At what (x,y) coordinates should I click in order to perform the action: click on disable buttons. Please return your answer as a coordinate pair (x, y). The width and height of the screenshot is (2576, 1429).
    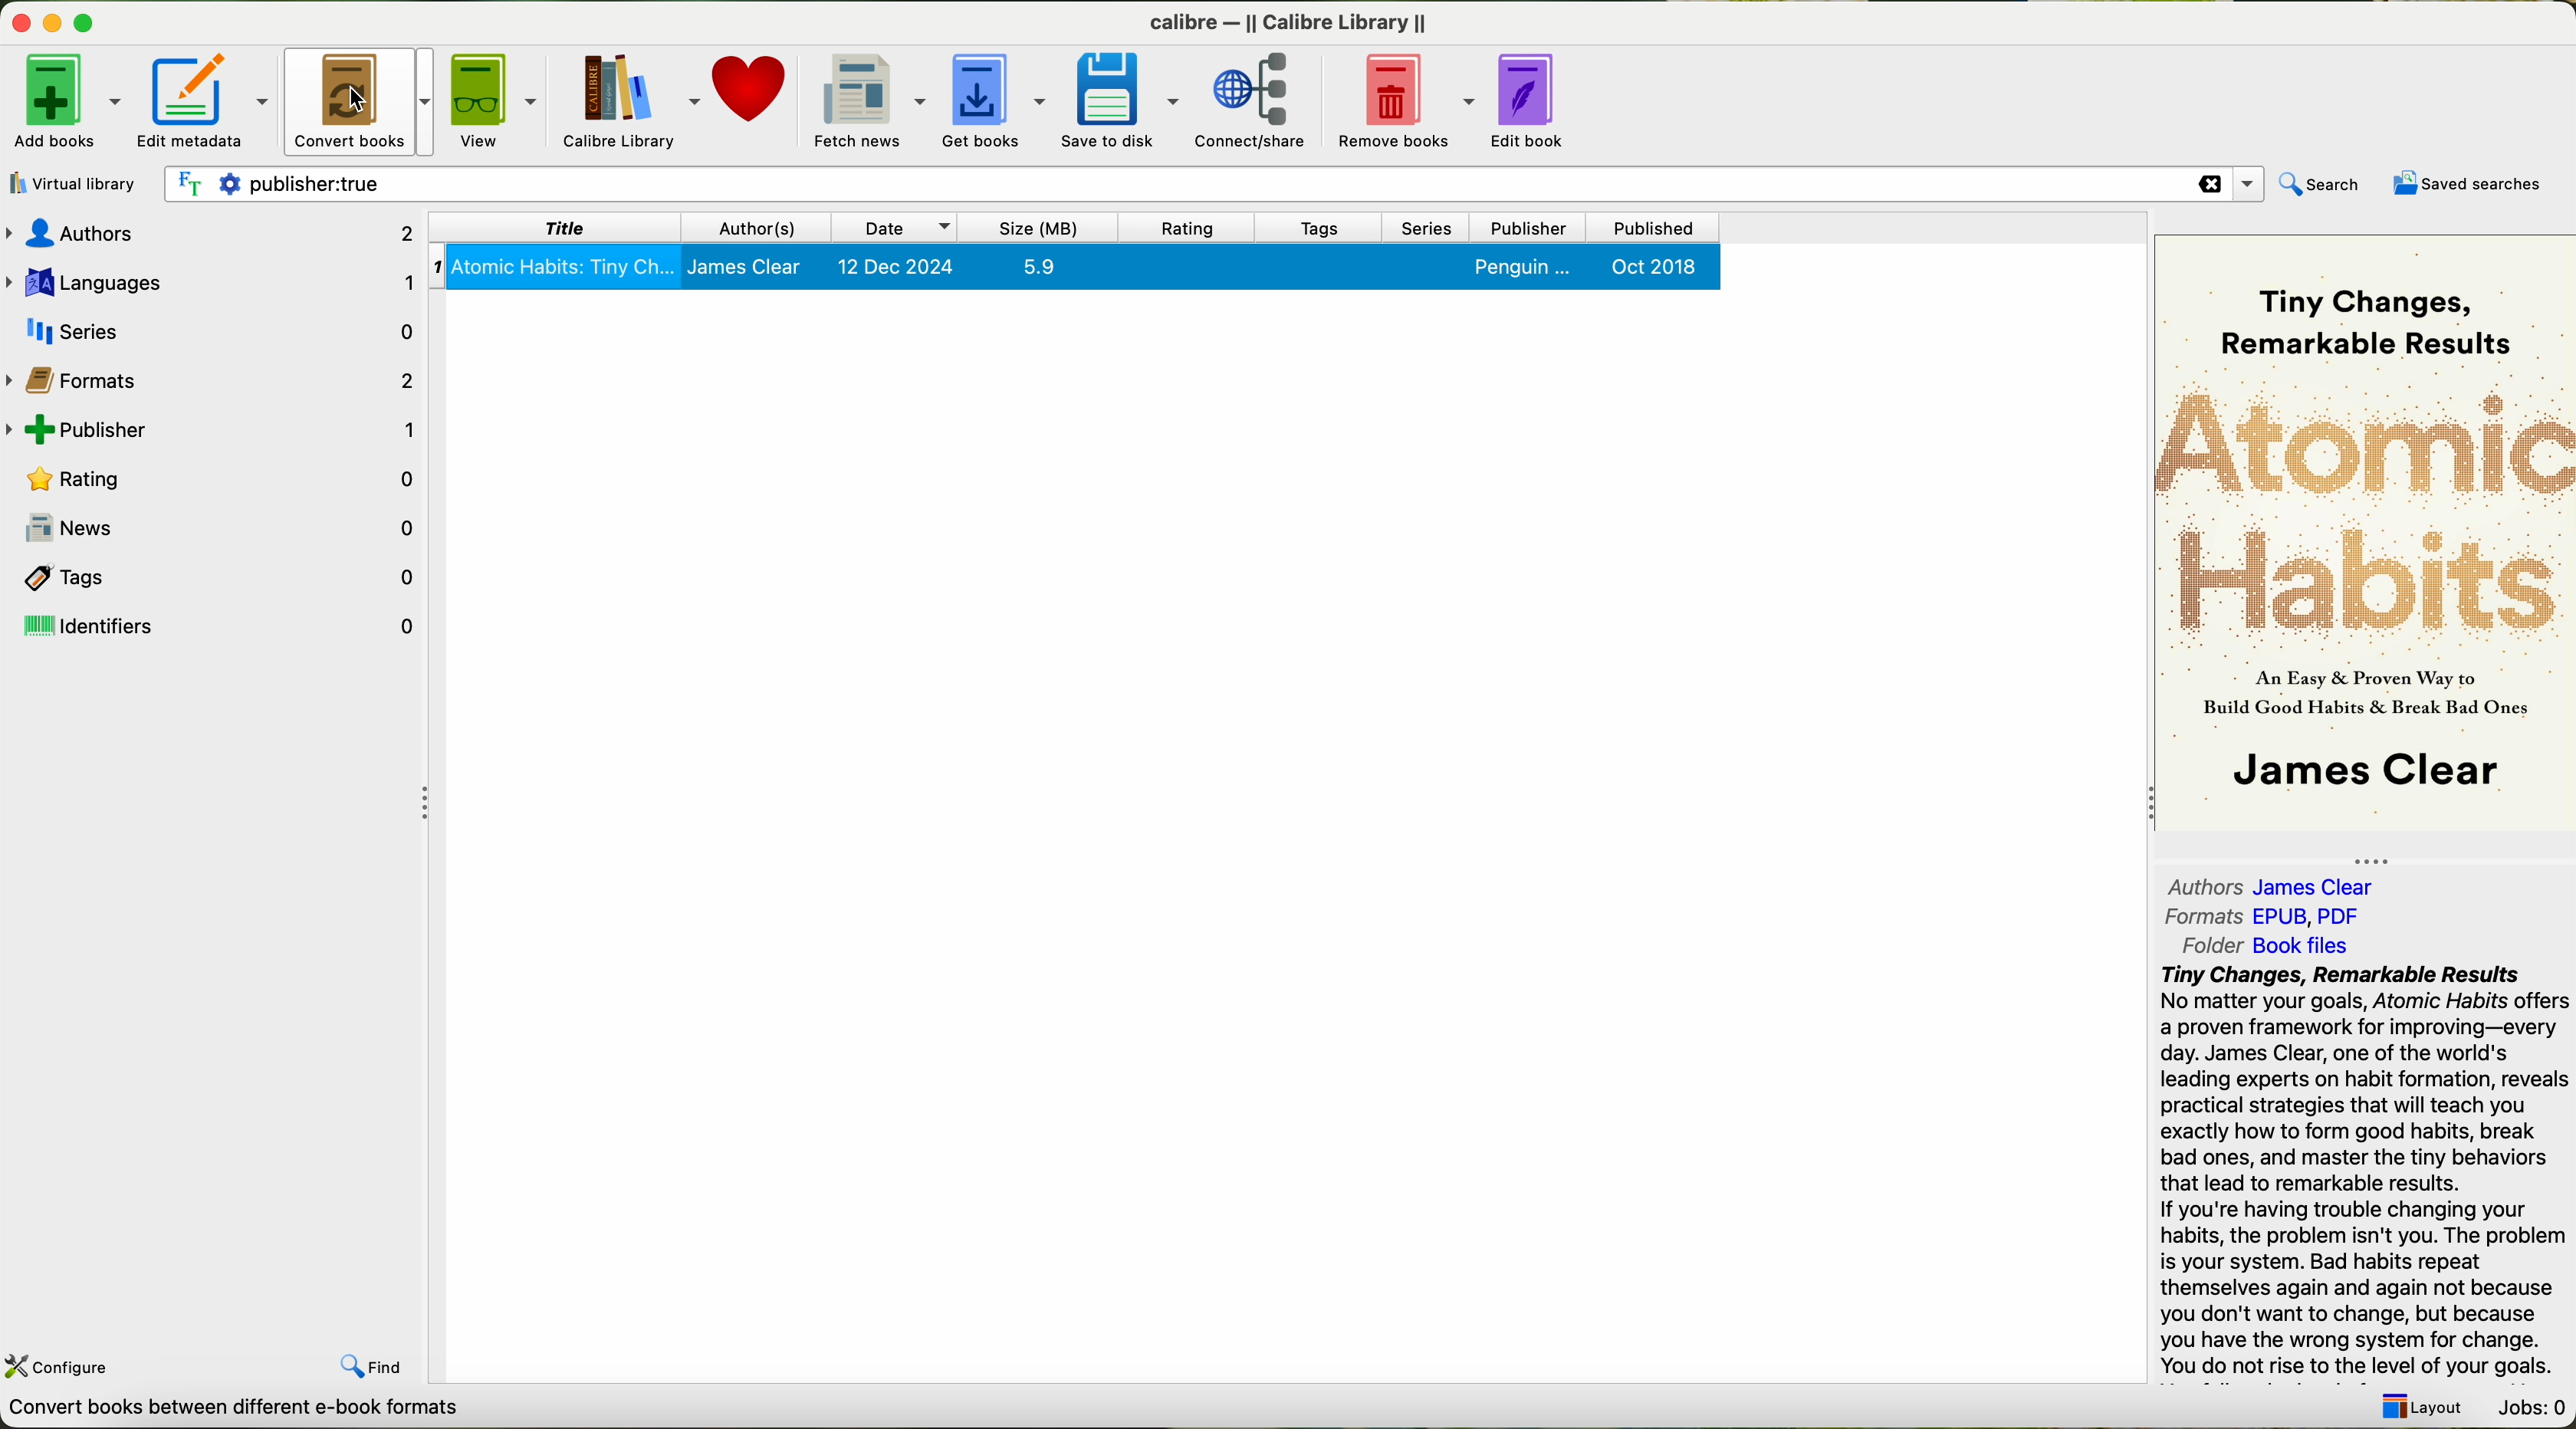
    Looking at the image, I should click on (50, 19).